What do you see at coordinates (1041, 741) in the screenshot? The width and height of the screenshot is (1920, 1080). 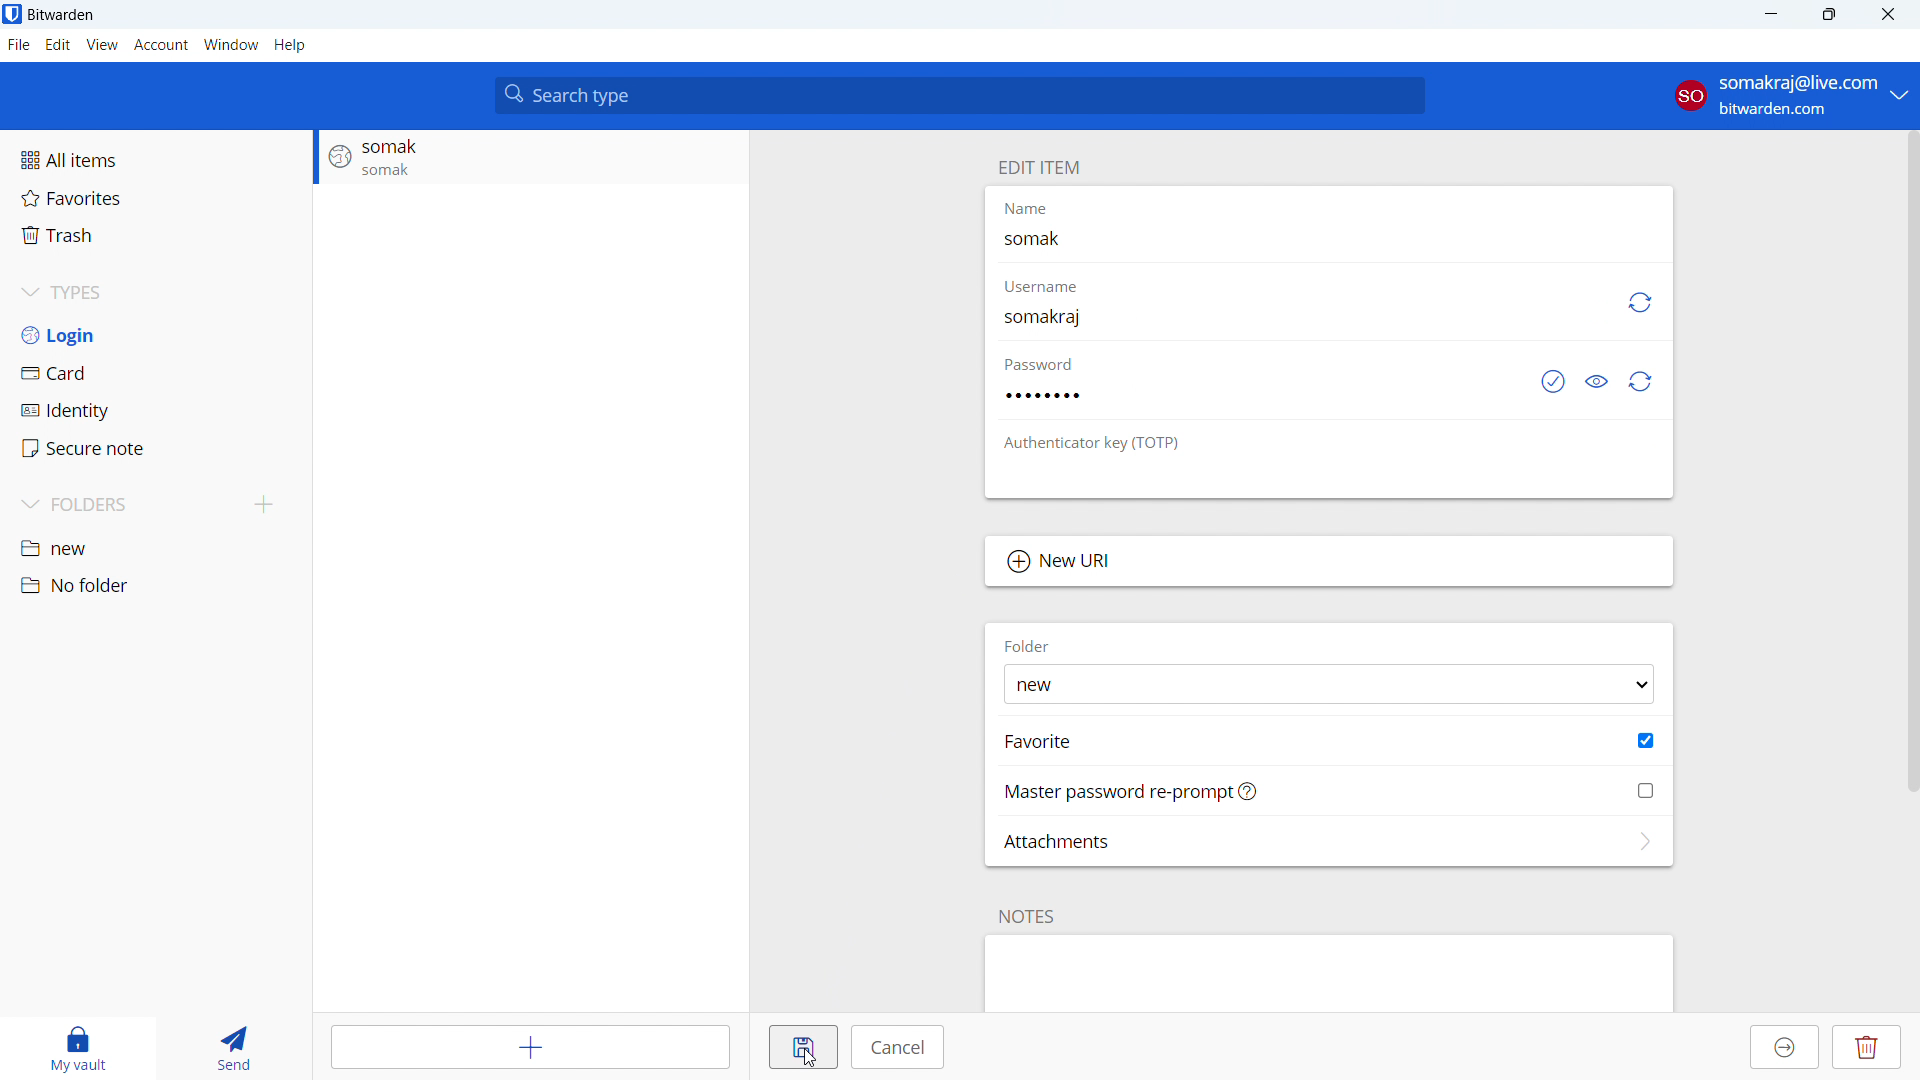 I see `FAVORITE` at bounding box center [1041, 741].